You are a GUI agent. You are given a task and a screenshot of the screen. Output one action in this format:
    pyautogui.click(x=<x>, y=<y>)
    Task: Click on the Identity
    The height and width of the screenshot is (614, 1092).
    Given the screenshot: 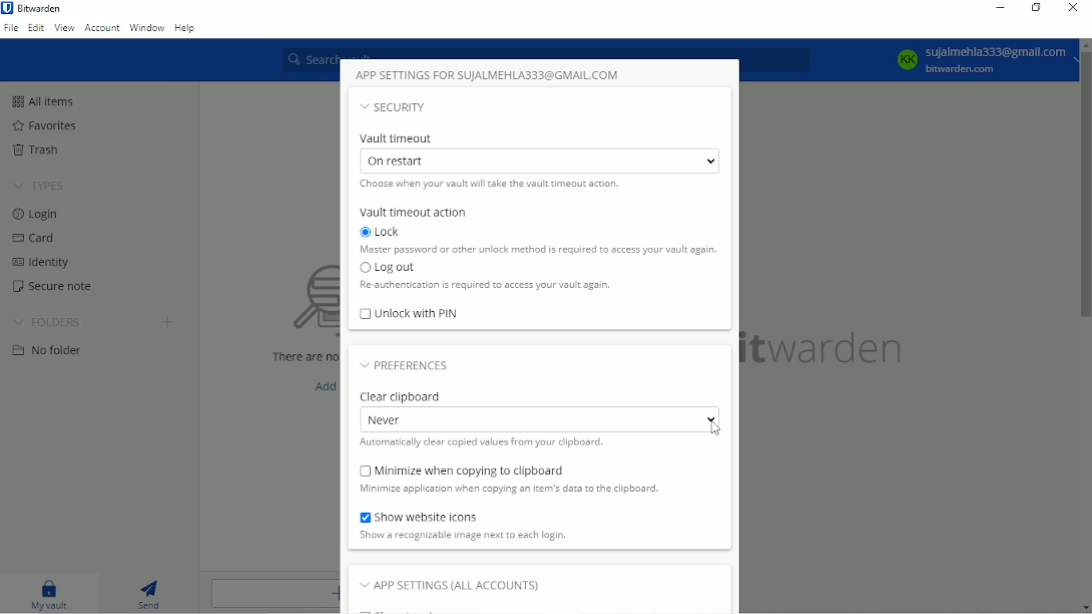 What is the action you would take?
    pyautogui.click(x=44, y=263)
    